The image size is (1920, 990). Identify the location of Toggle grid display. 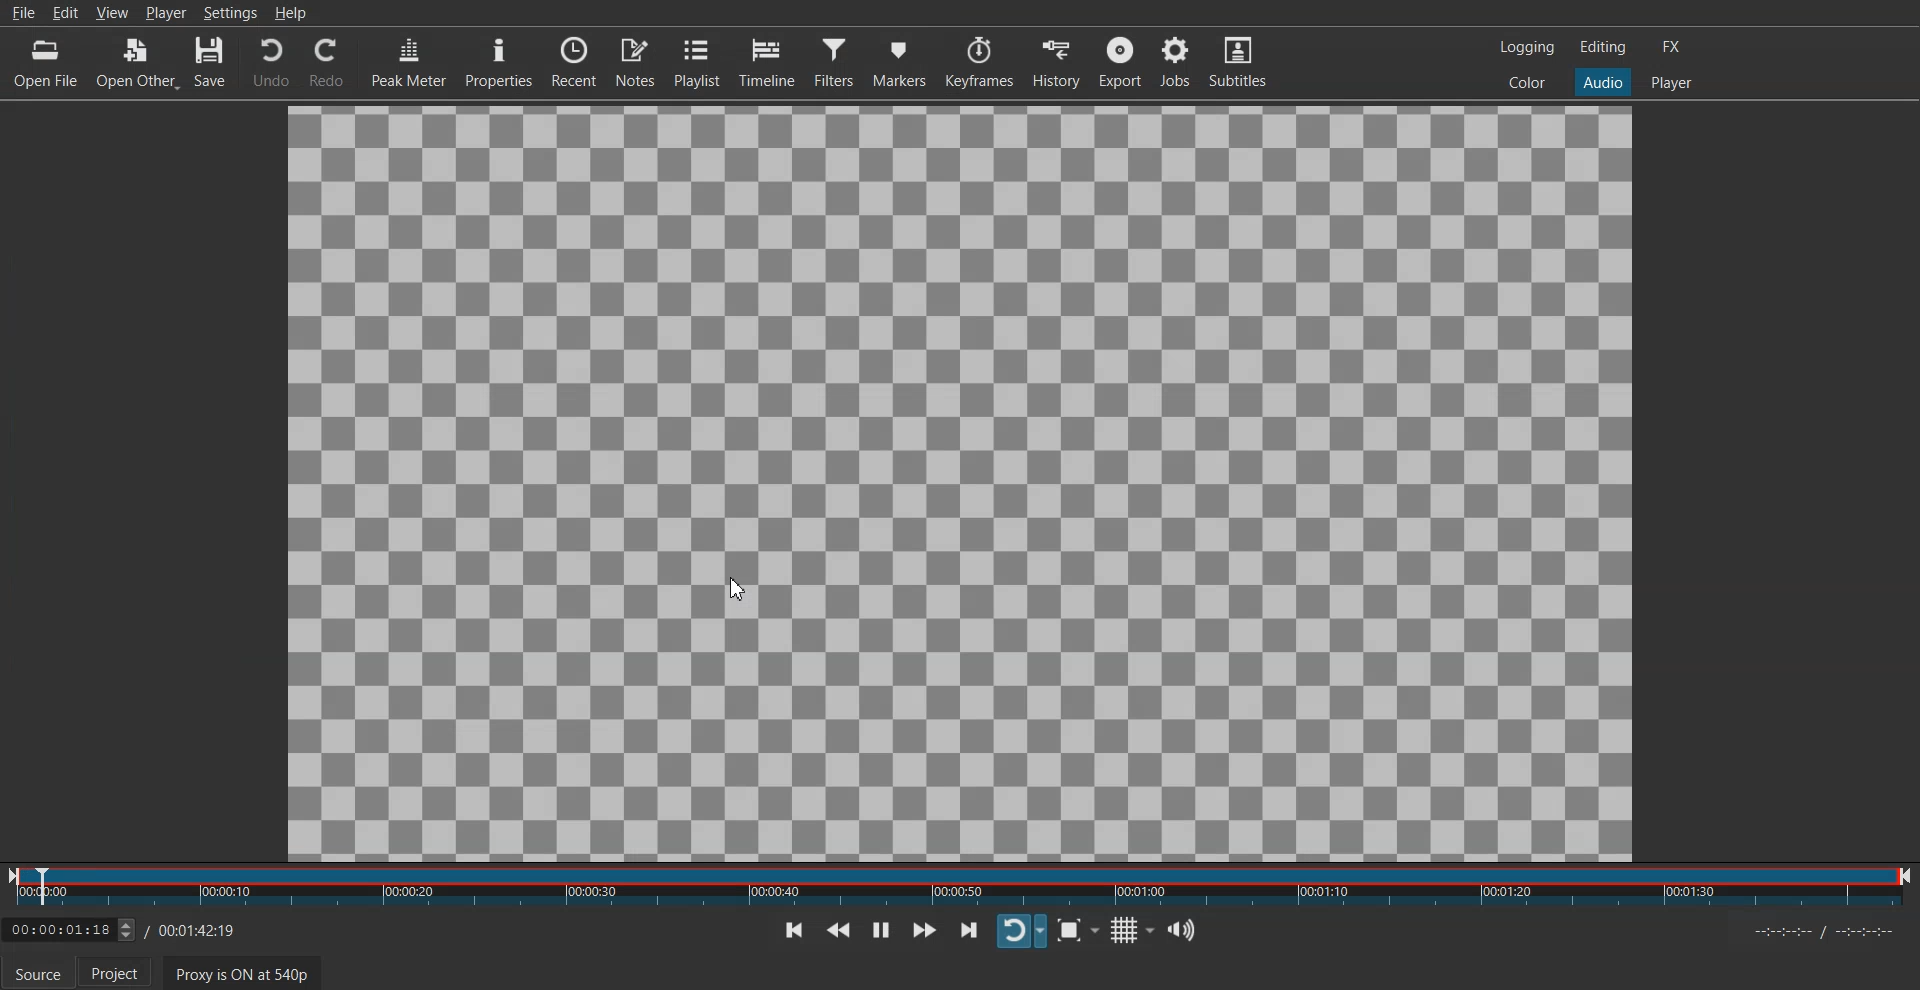
(1131, 929).